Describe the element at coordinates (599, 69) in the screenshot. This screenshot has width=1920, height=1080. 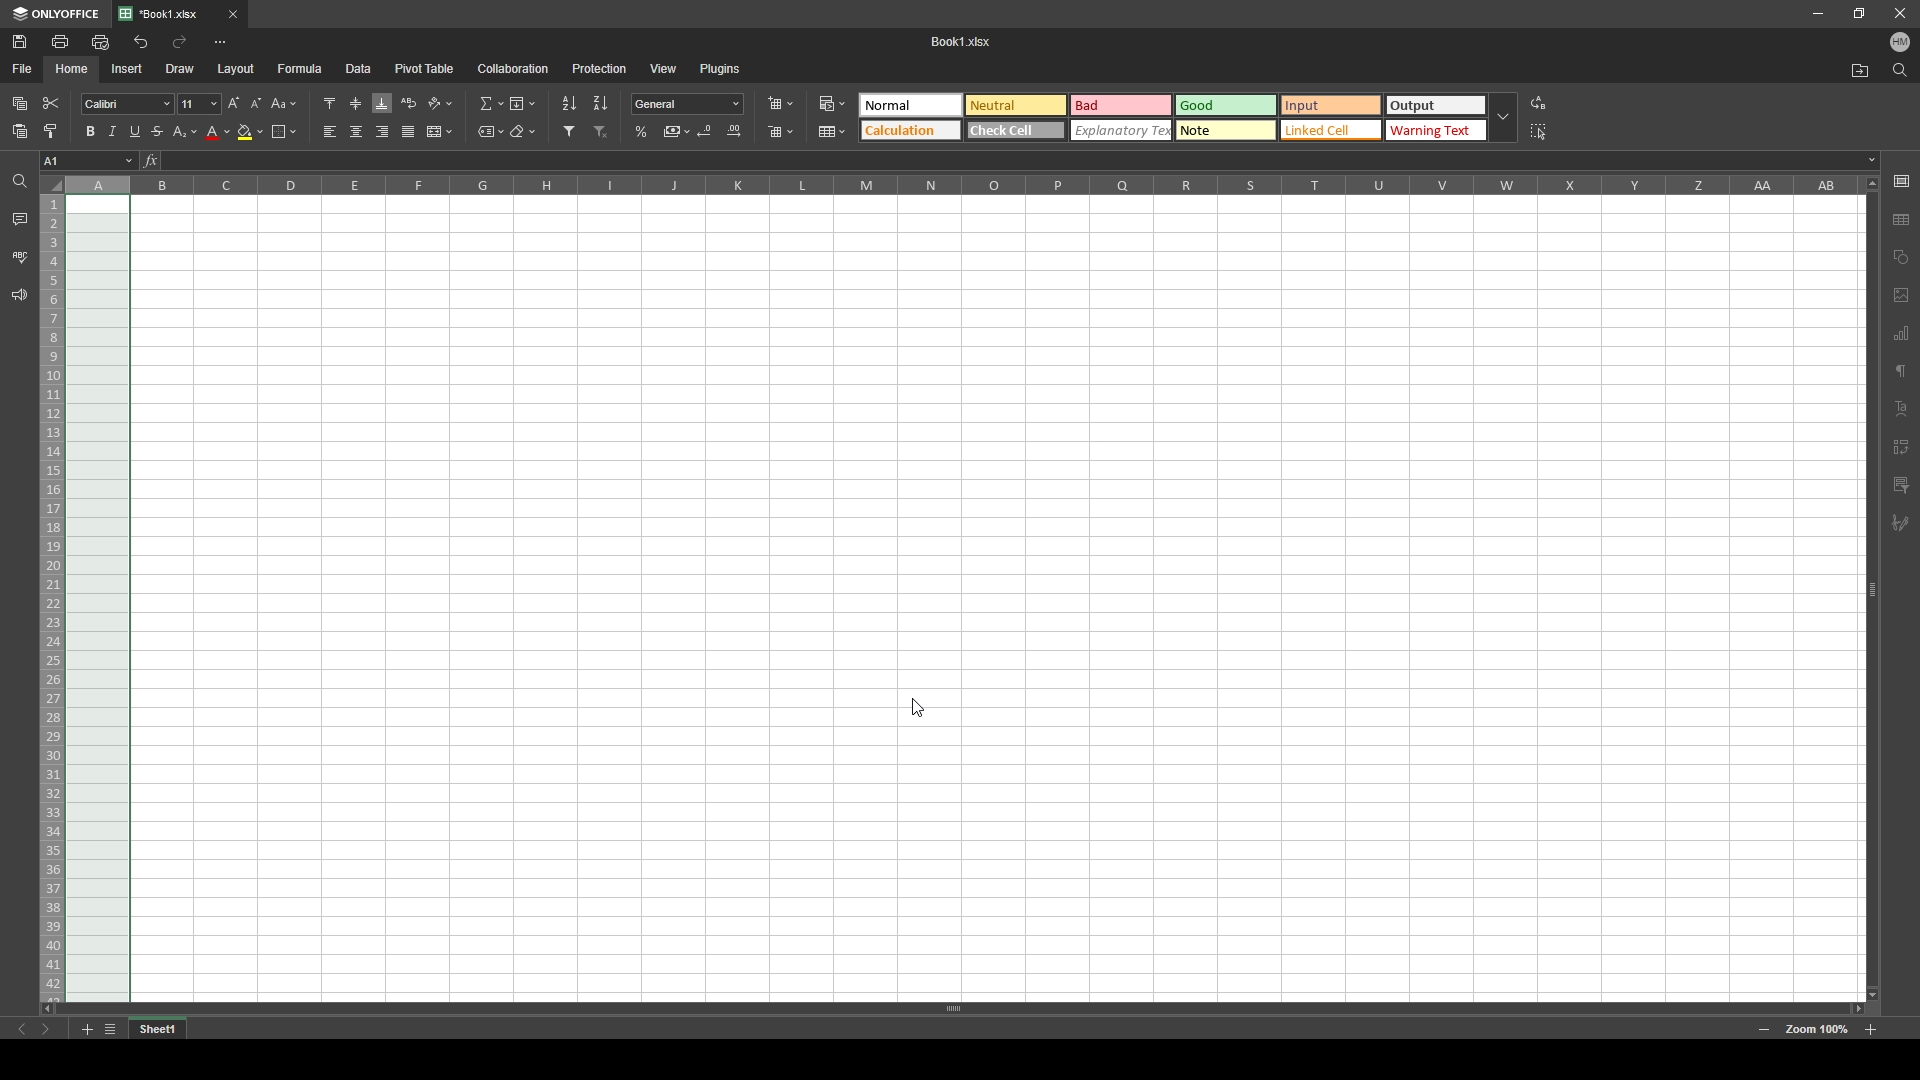
I see `protection` at that location.